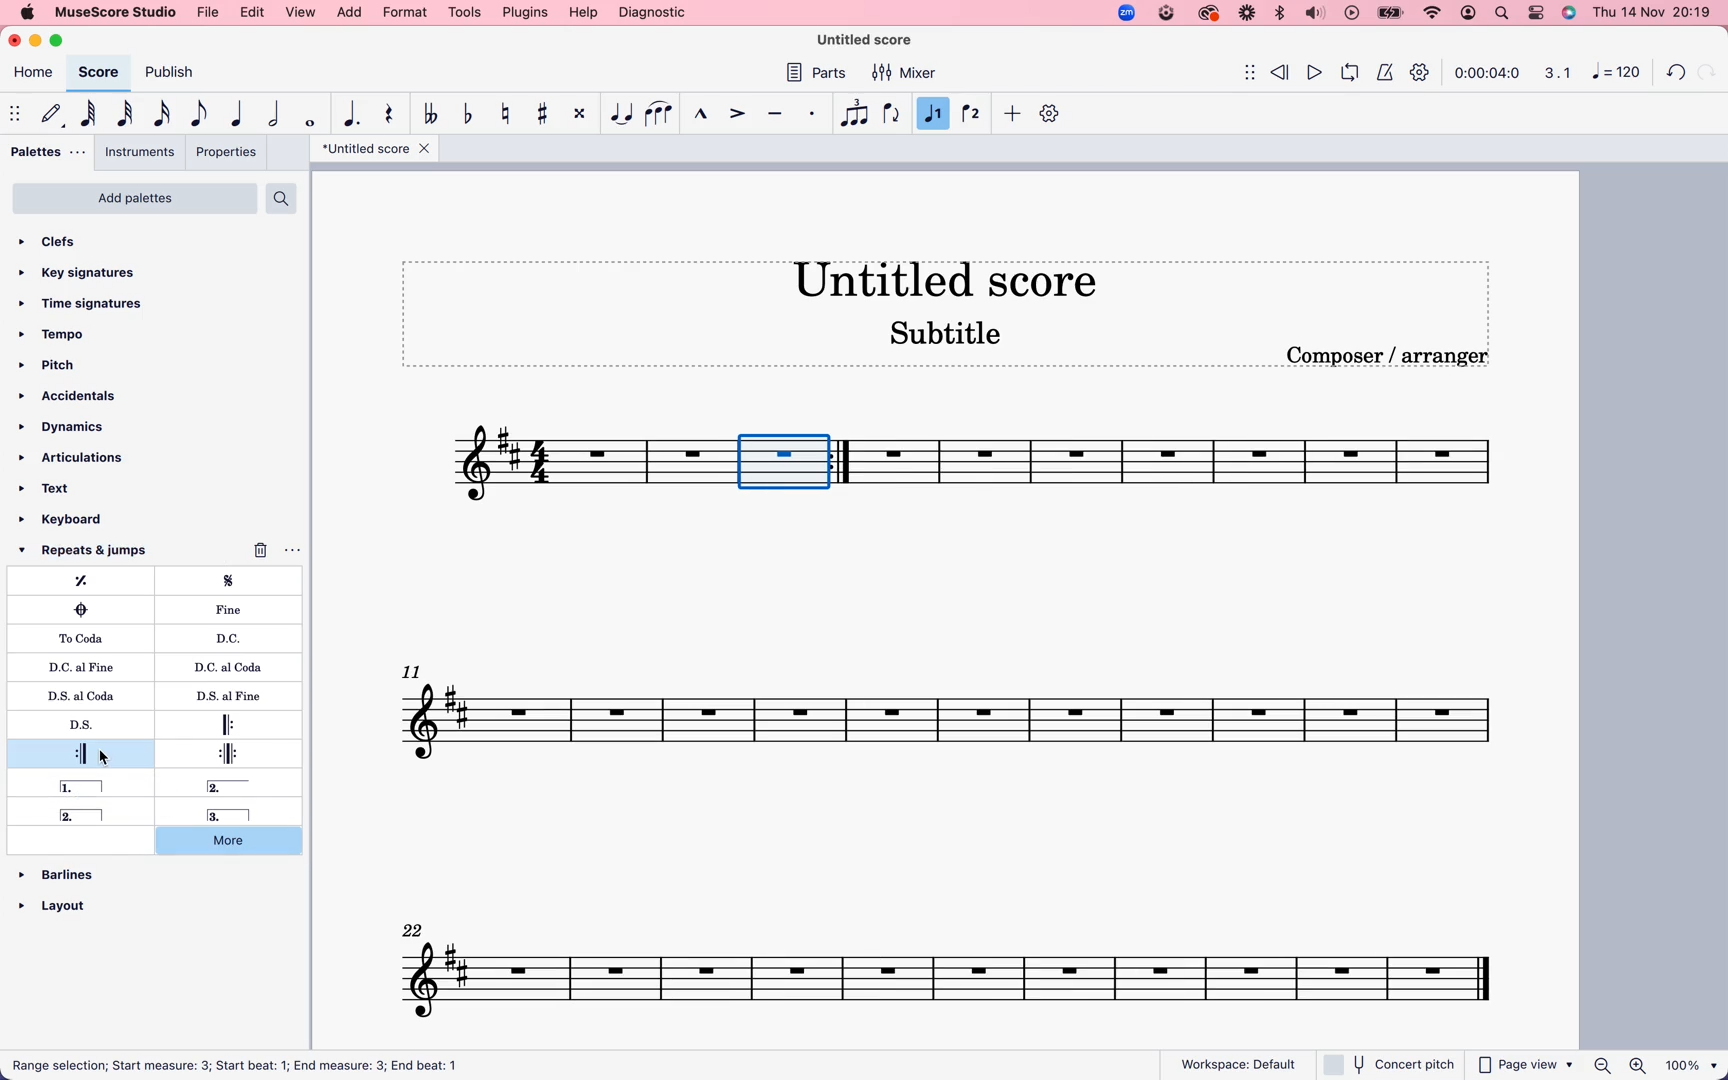 This screenshot has width=1728, height=1080. What do you see at coordinates (85, 638) in the screenshot?
I see `to coda` at bounding box center [85, 638].